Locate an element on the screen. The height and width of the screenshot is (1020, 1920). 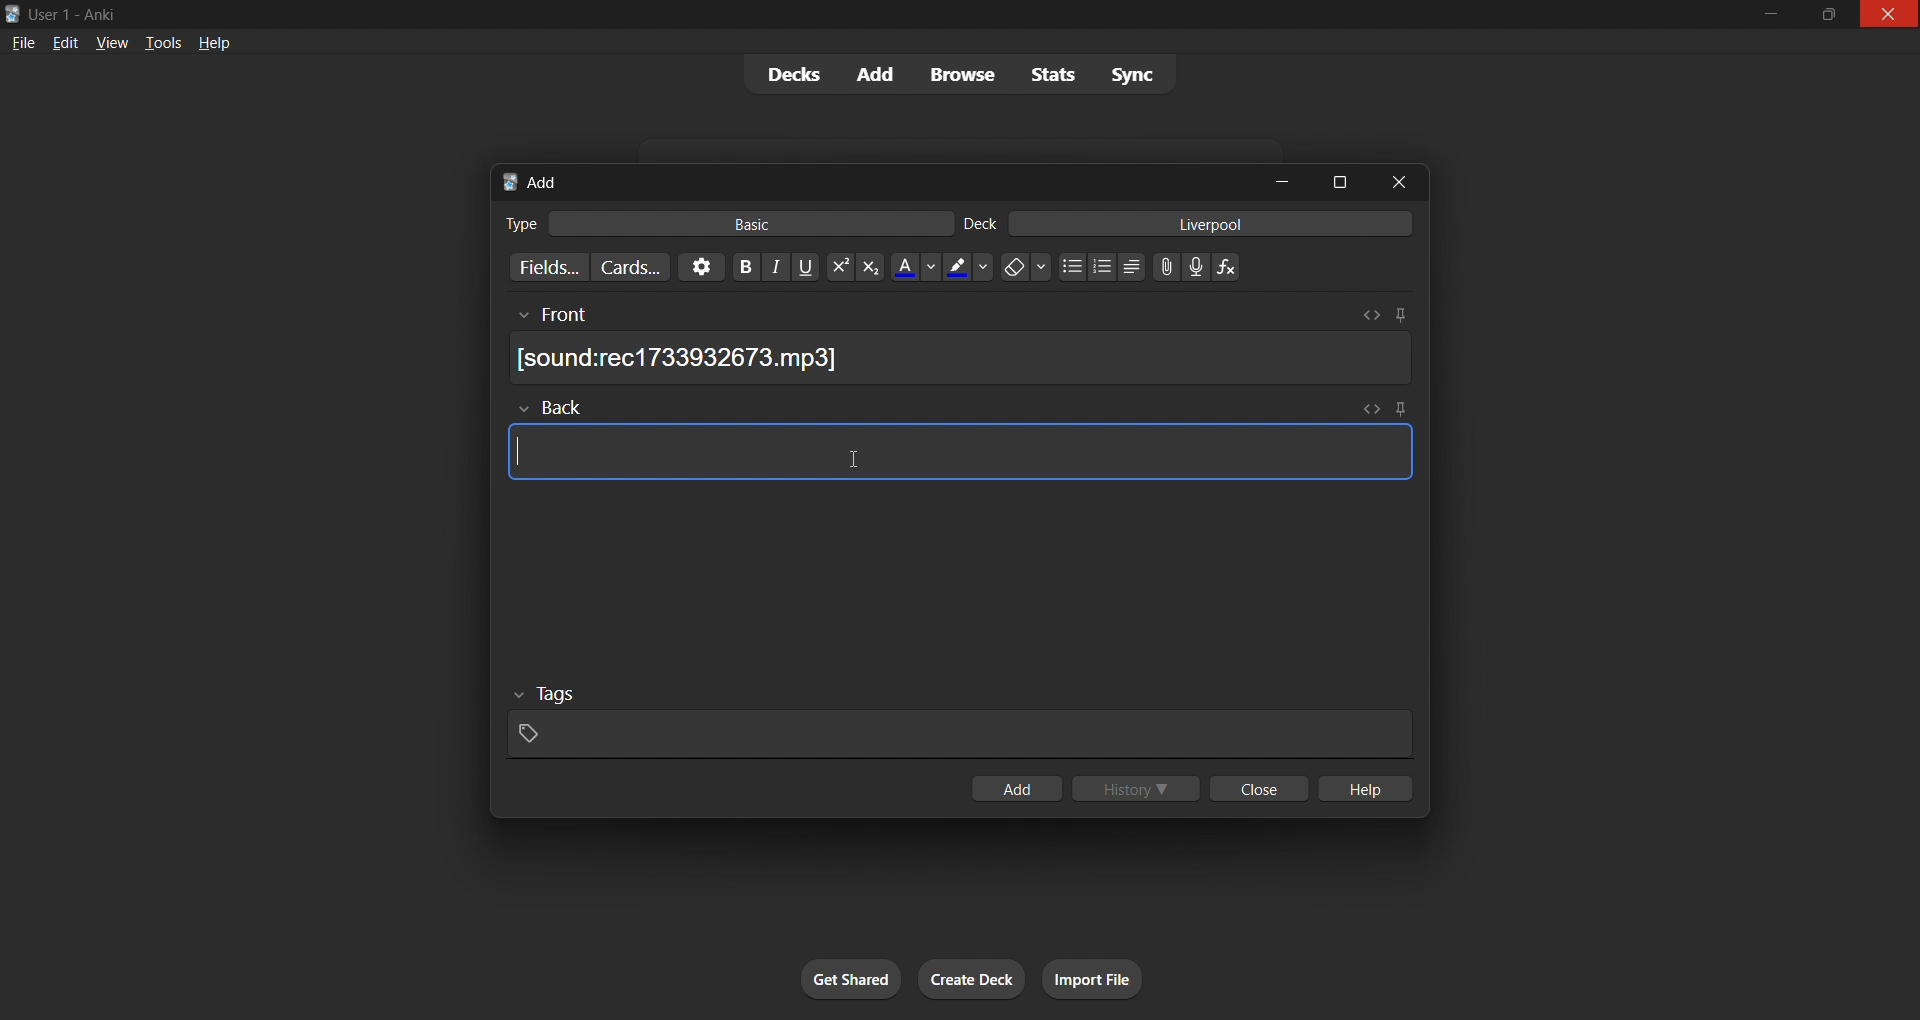
front input field is located at coordinates (958, 311).